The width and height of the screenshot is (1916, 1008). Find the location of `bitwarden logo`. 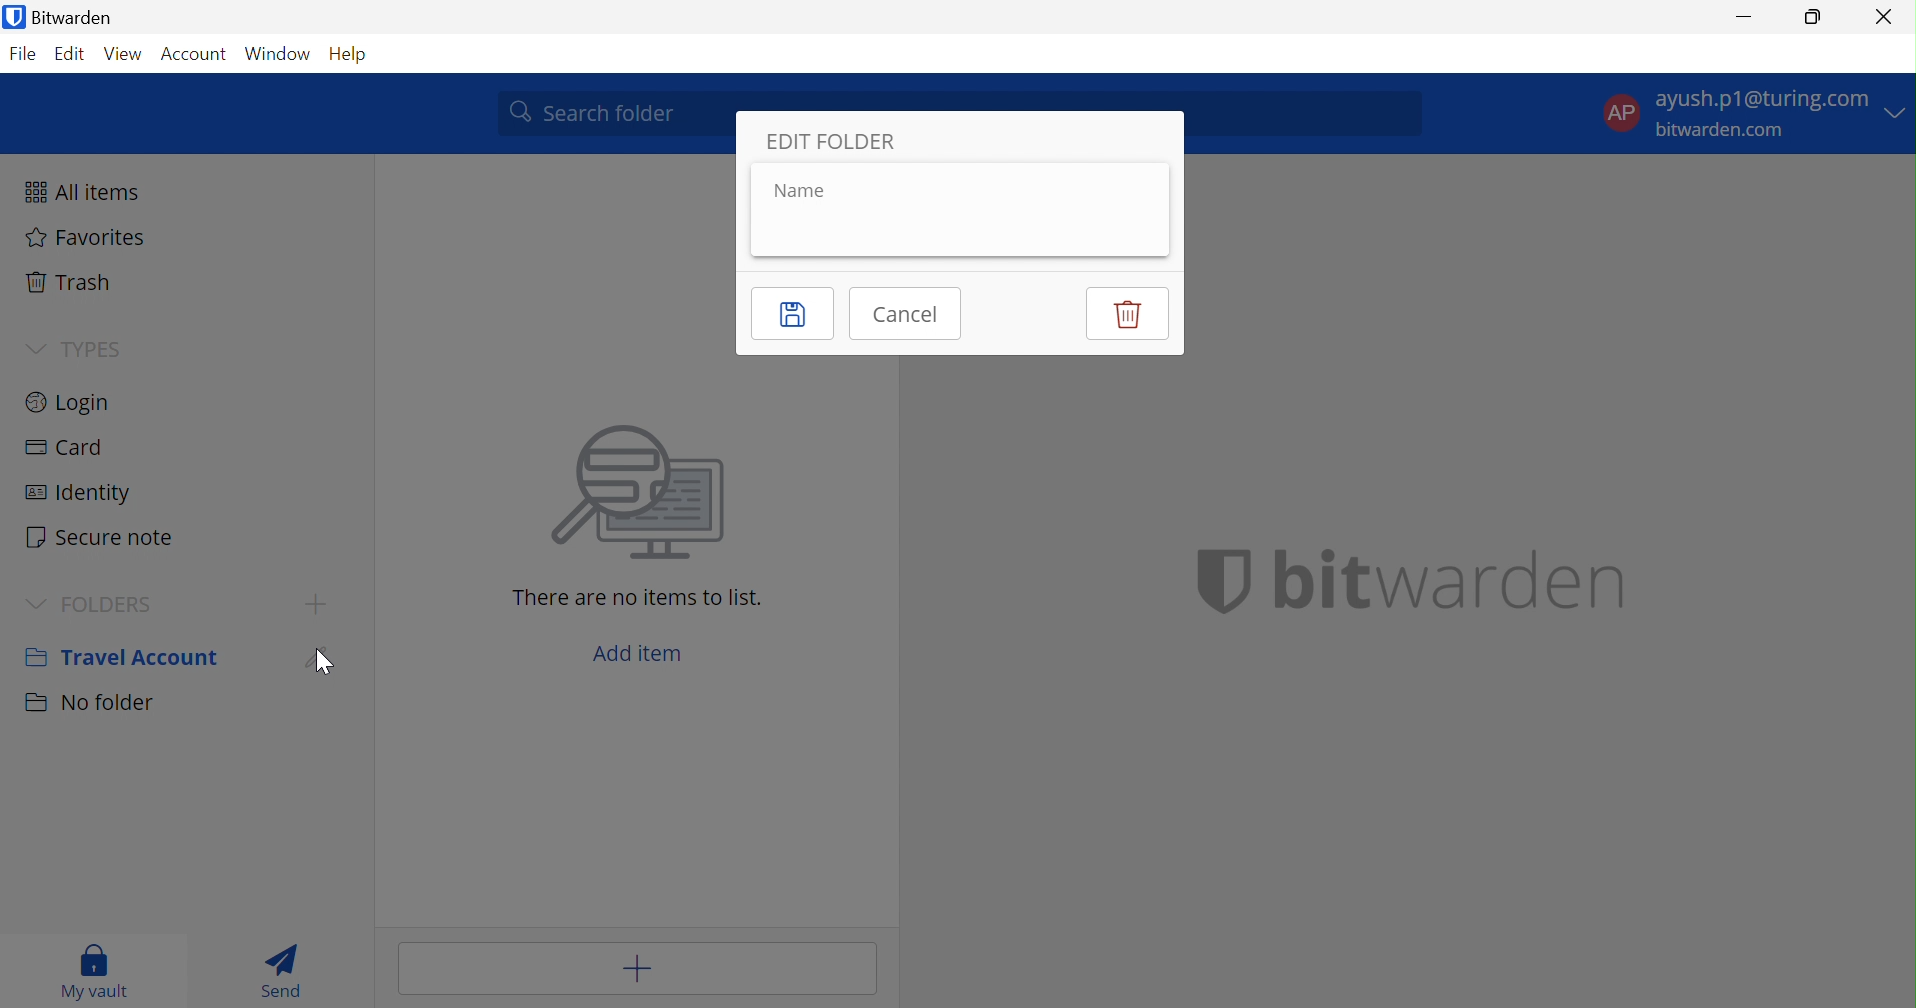

bitwarden logo is located at coordinates (1210, 579).